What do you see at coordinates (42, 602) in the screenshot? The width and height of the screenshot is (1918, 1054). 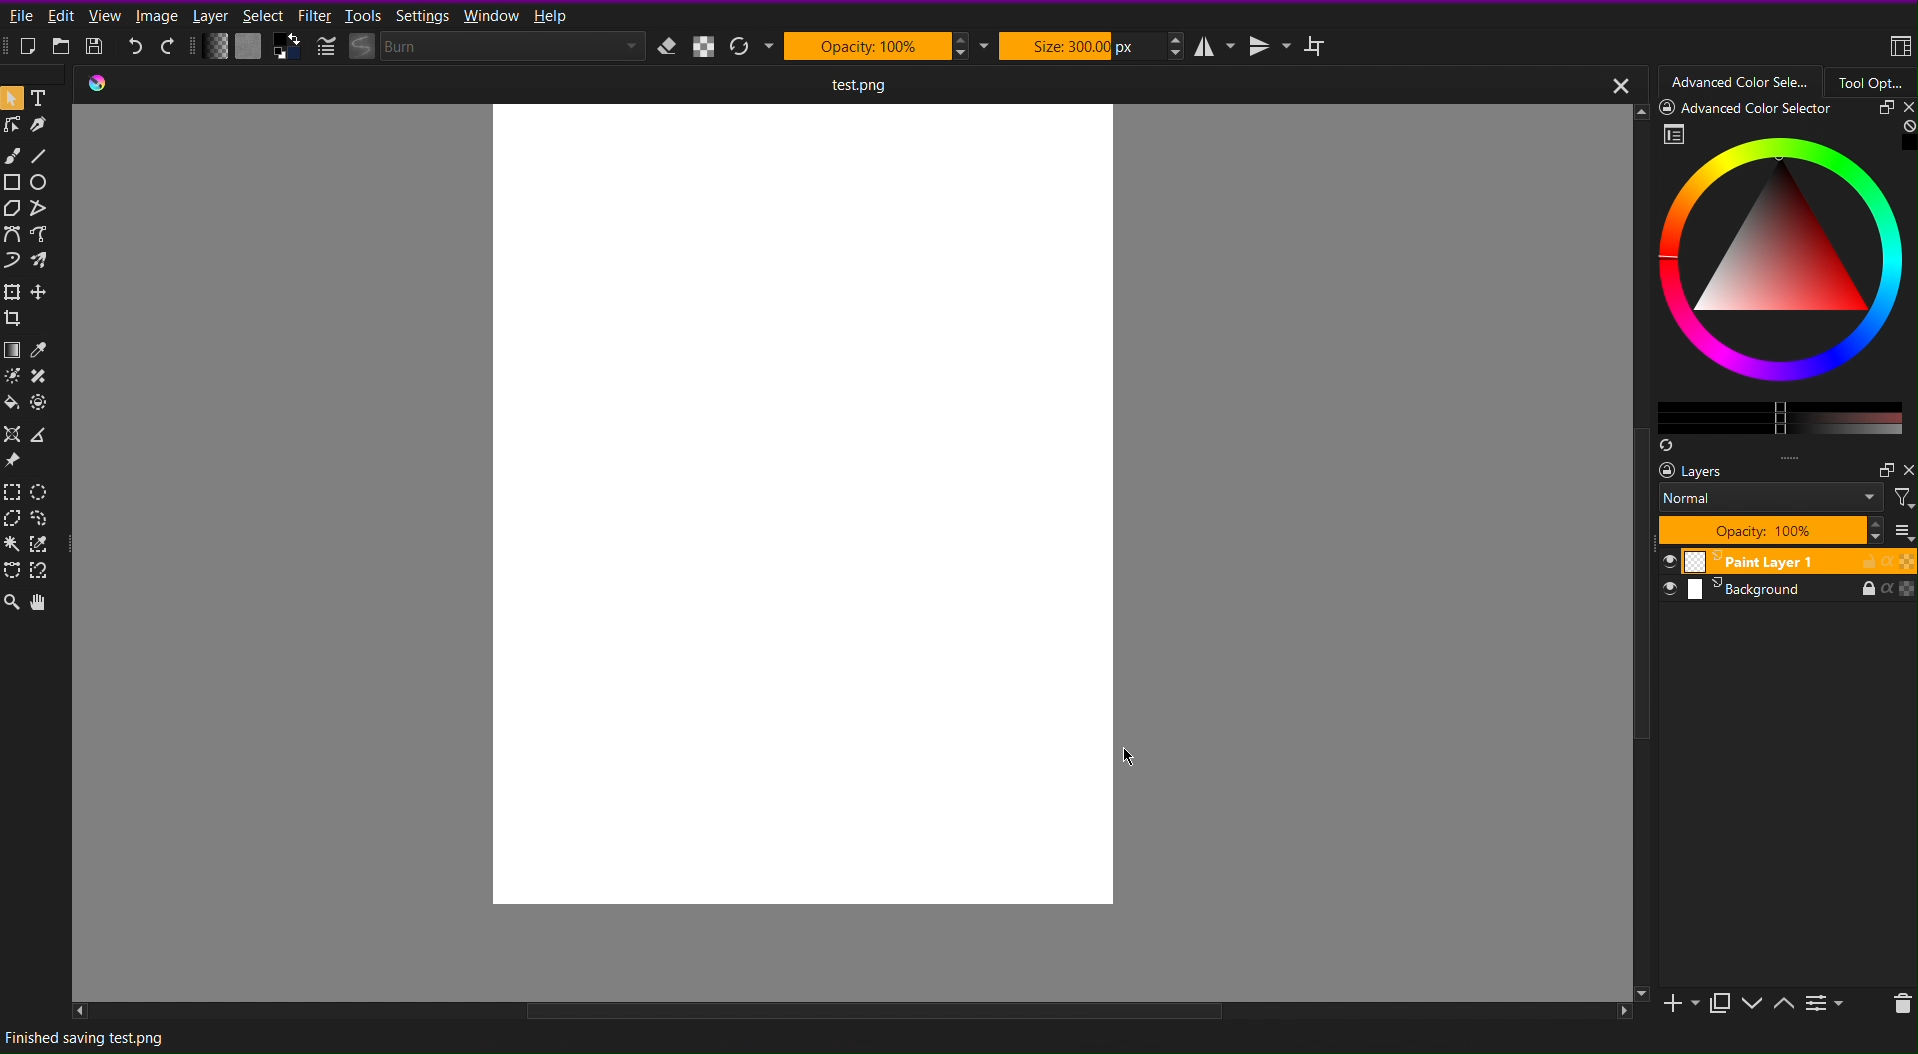 I see `Move` at bounding box center [42, 602].